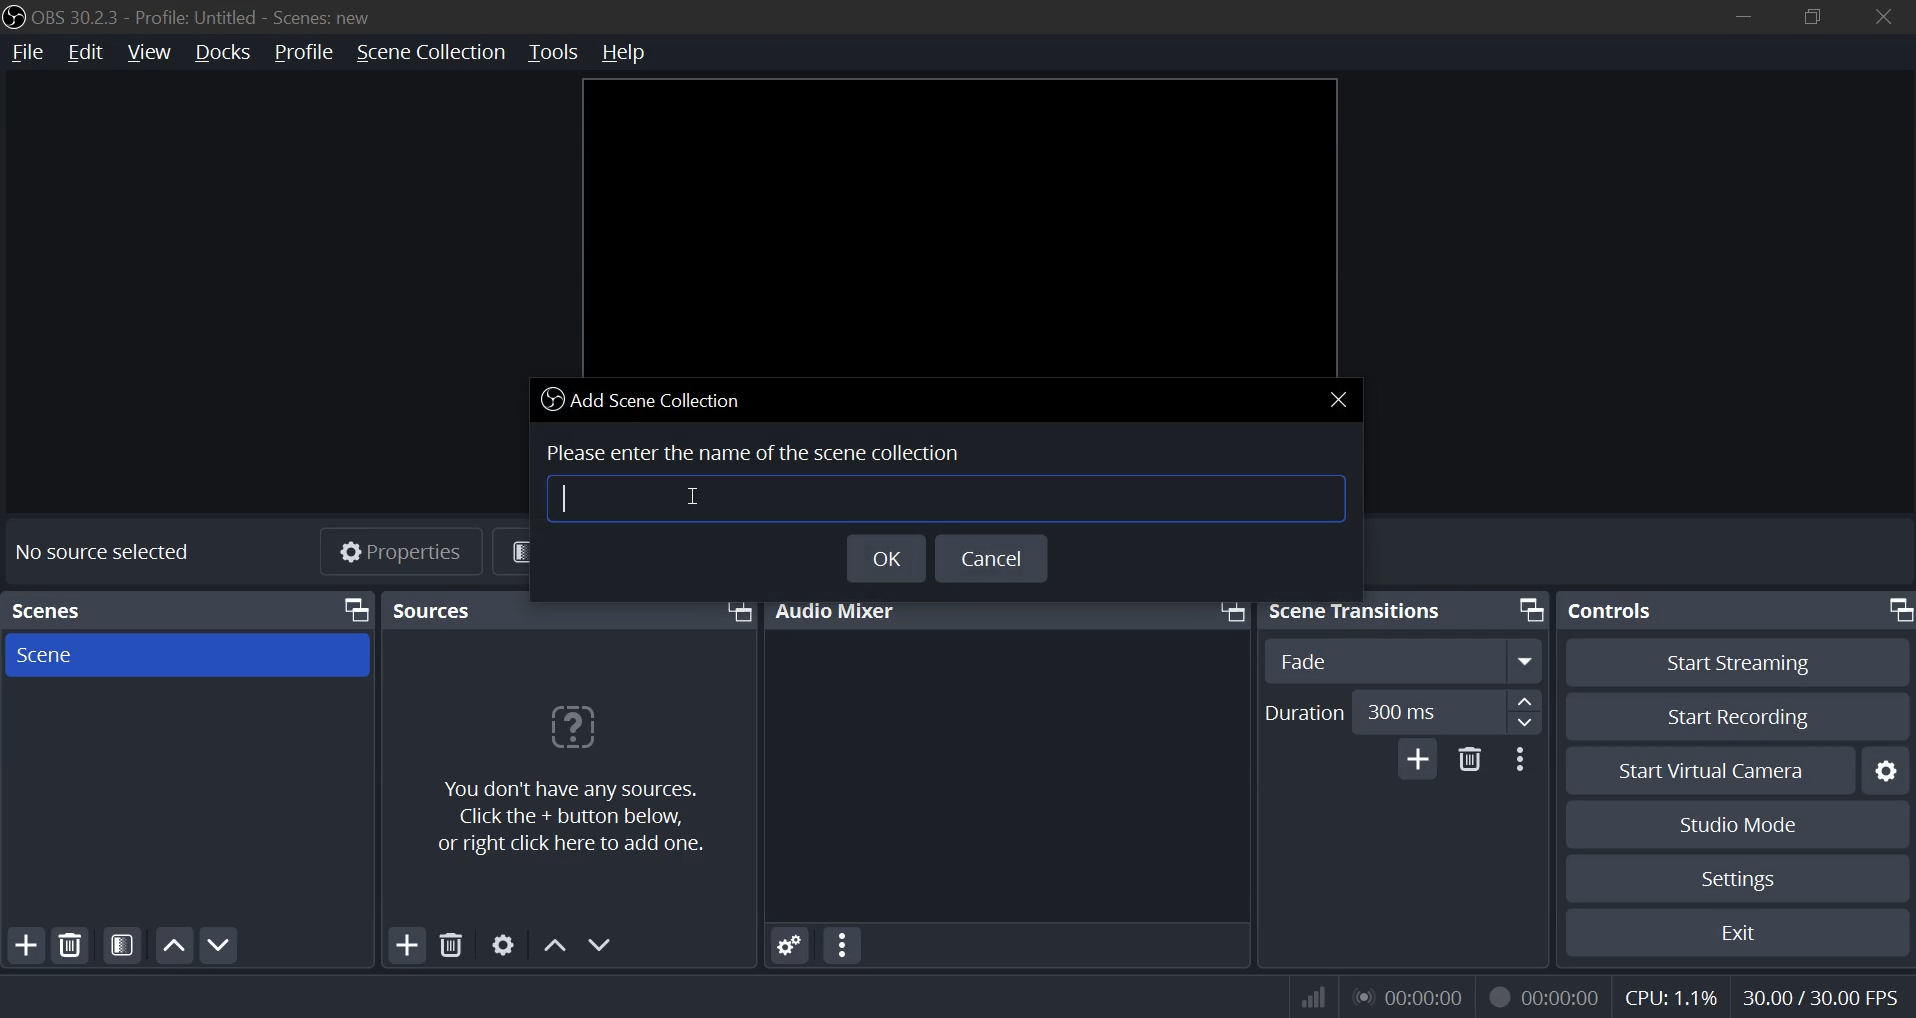 The image size is (1916, 1018). I want to click on bring front, so click(356, 610).